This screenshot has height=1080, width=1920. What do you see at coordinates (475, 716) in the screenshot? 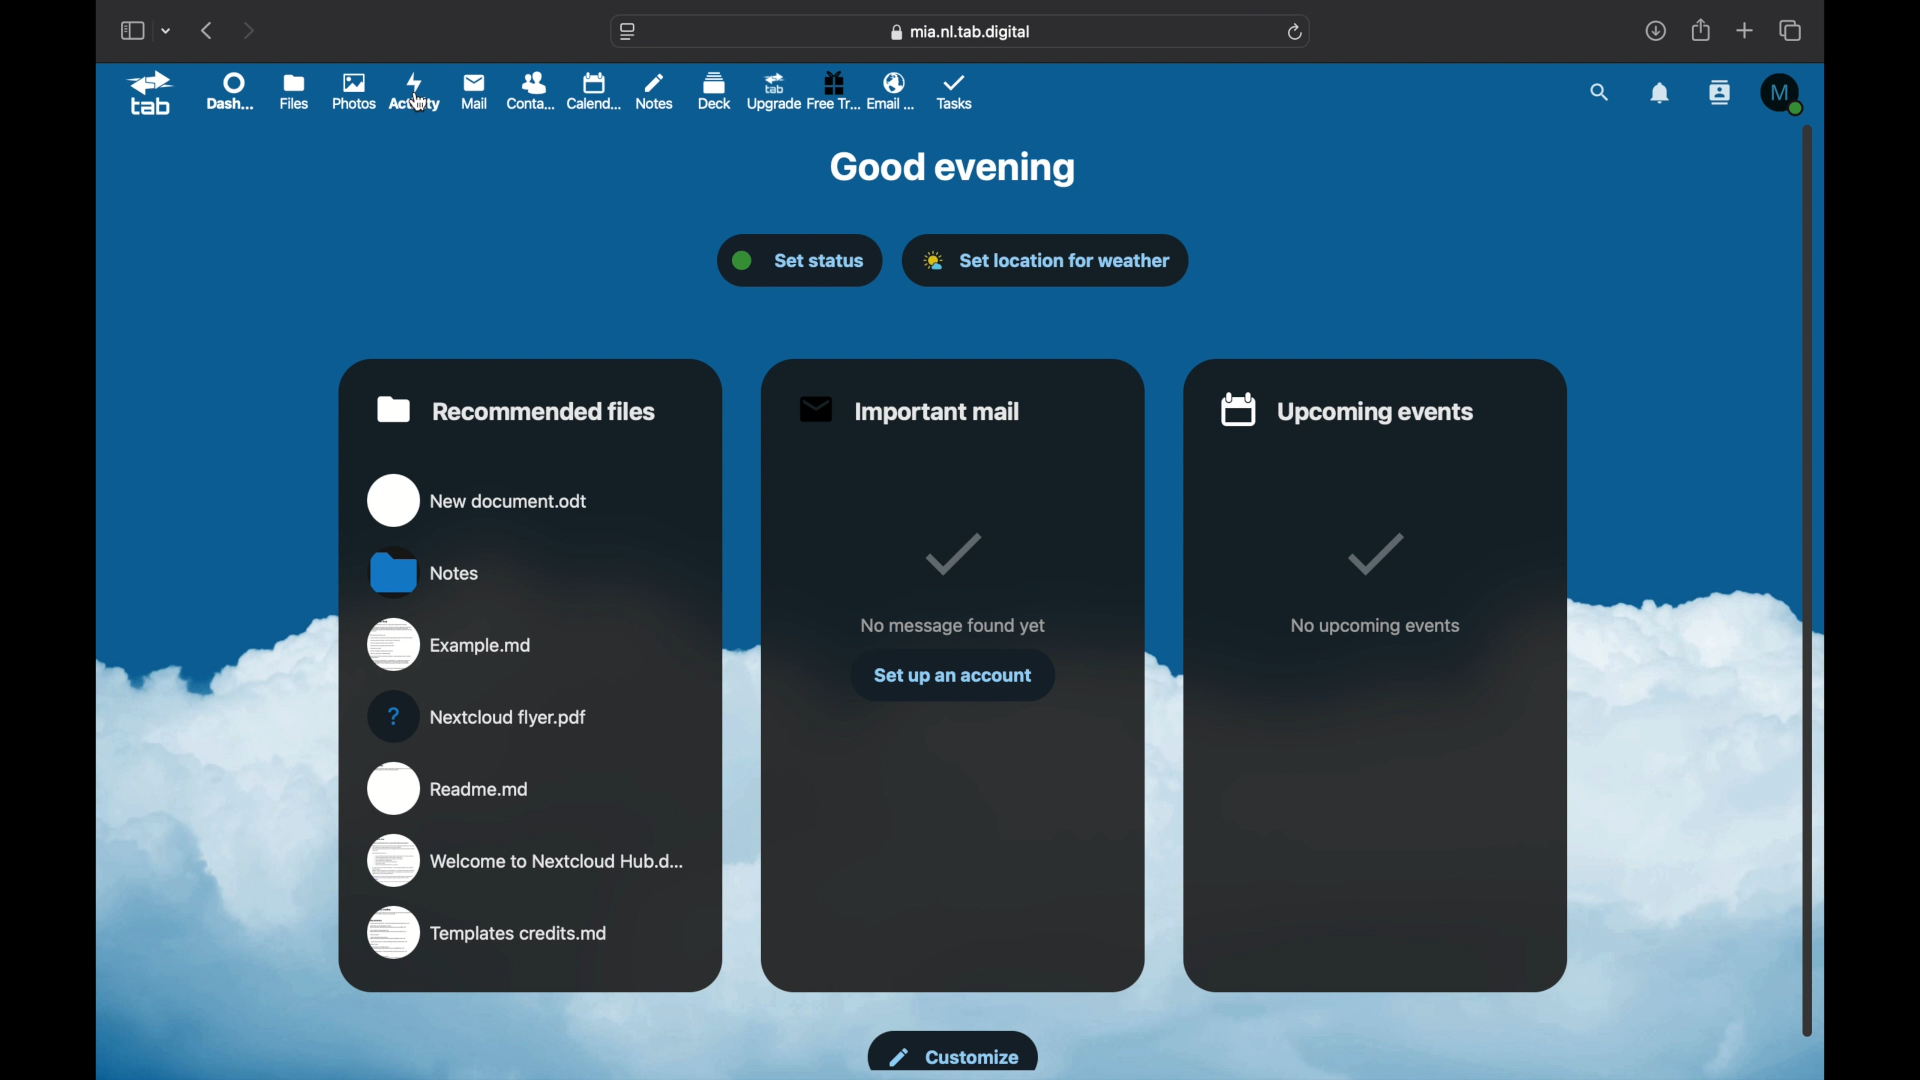
I see `nextcloud` at bounding box center [475, 716].